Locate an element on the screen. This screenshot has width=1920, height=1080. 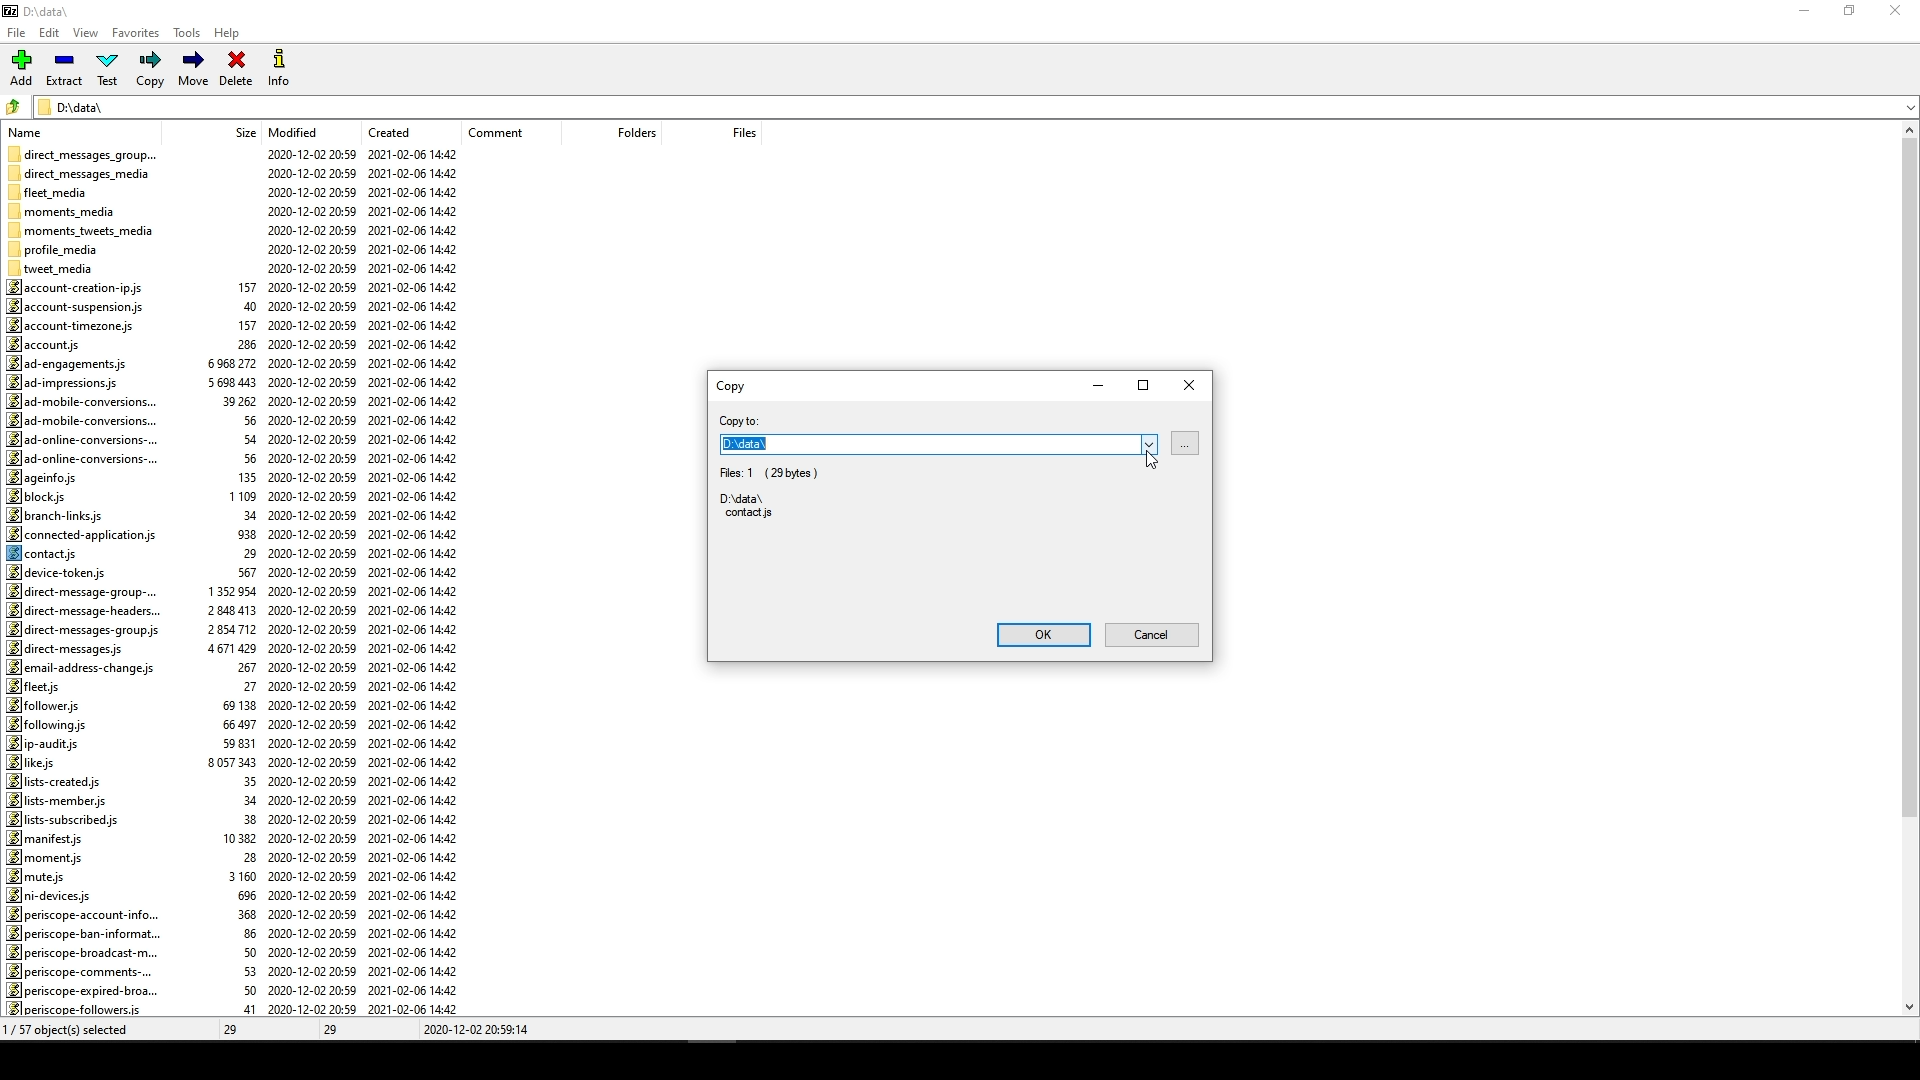
copy to is located at coordinates (738, 418).